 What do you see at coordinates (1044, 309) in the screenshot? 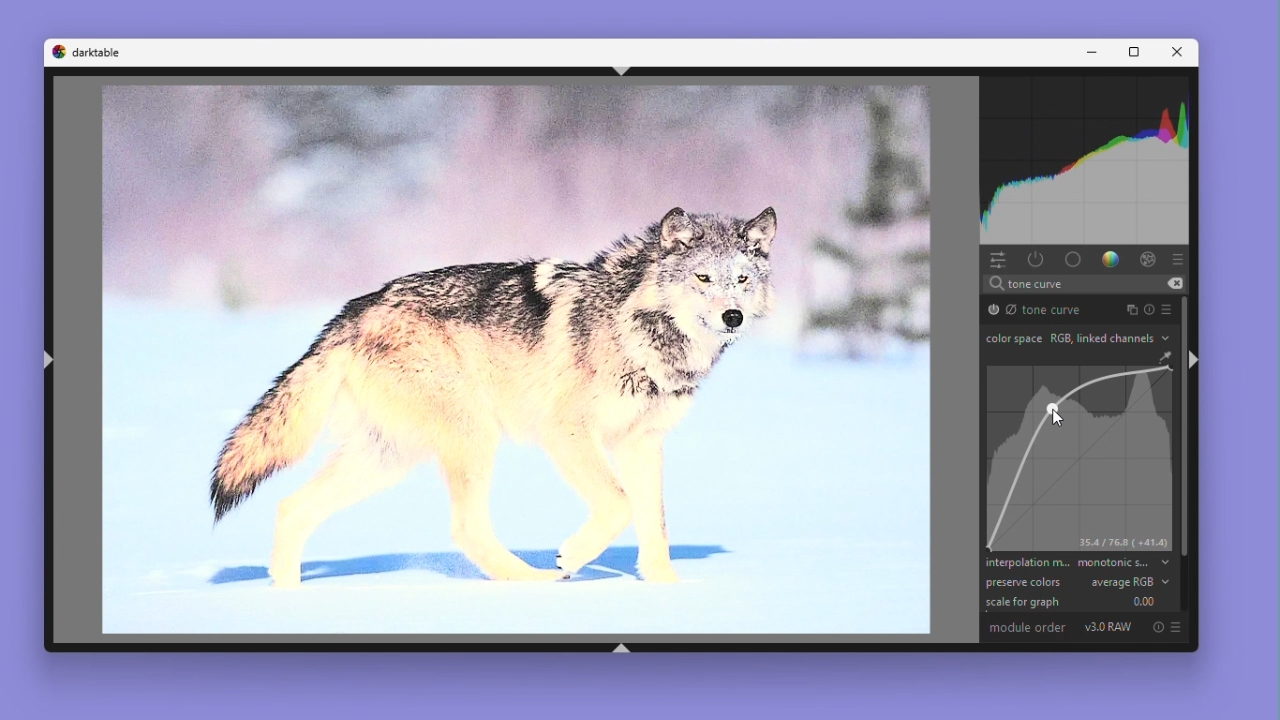
I see `Tone curve` at bounding box center [1044, 309].